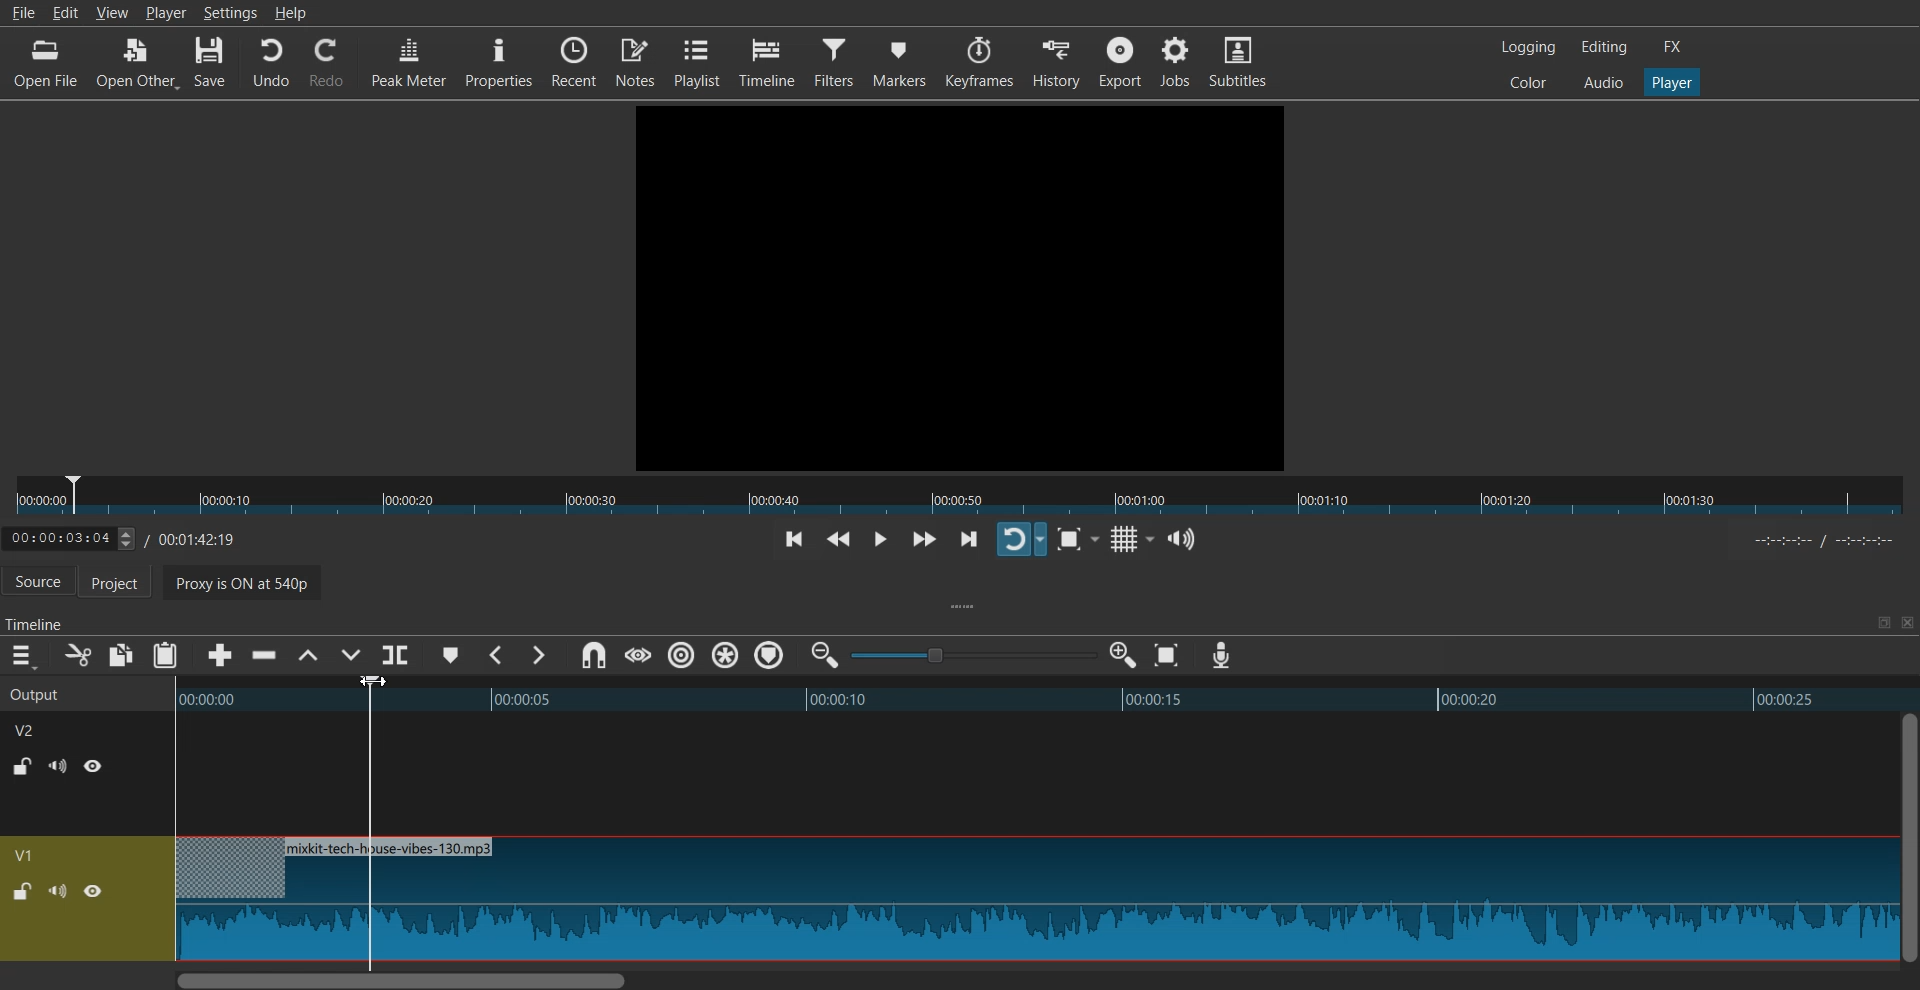 This screenshot has width=1920, height=990. What do you see at coordinates (166, 12) in the screenshot?
I see `Player` at bounding box center [166, 12].